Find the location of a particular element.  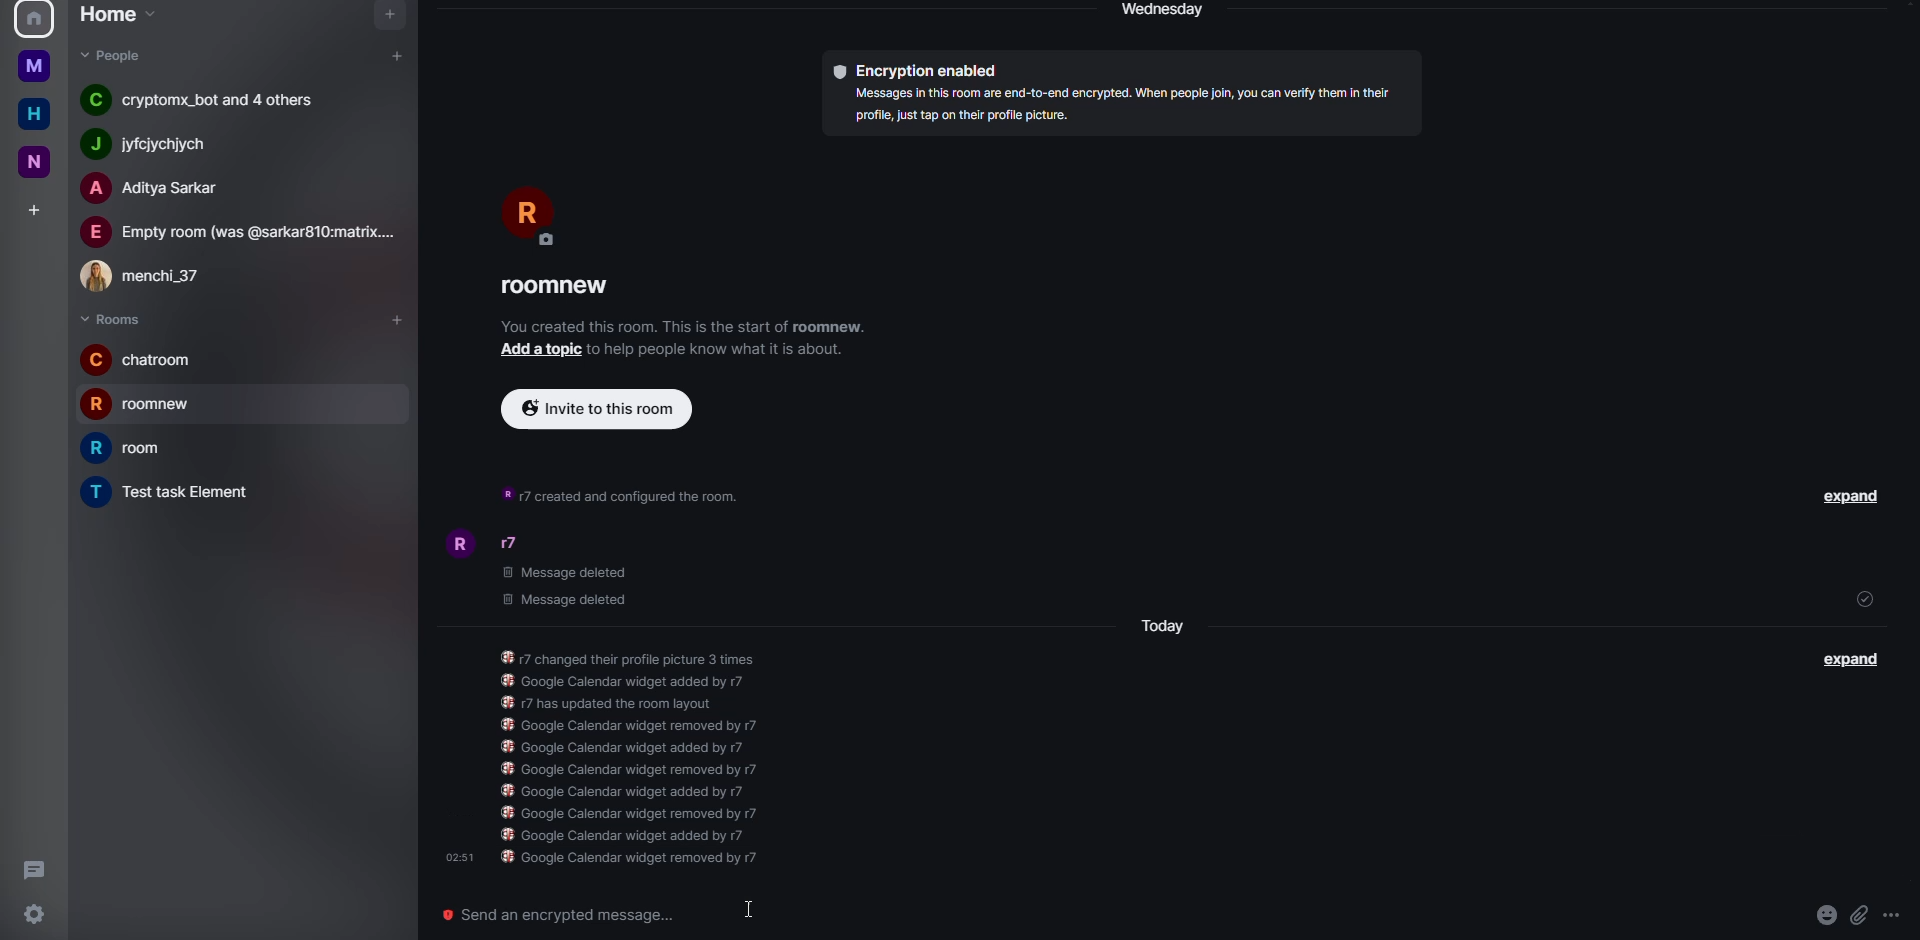

expand is located at coordinates (1849, 663).